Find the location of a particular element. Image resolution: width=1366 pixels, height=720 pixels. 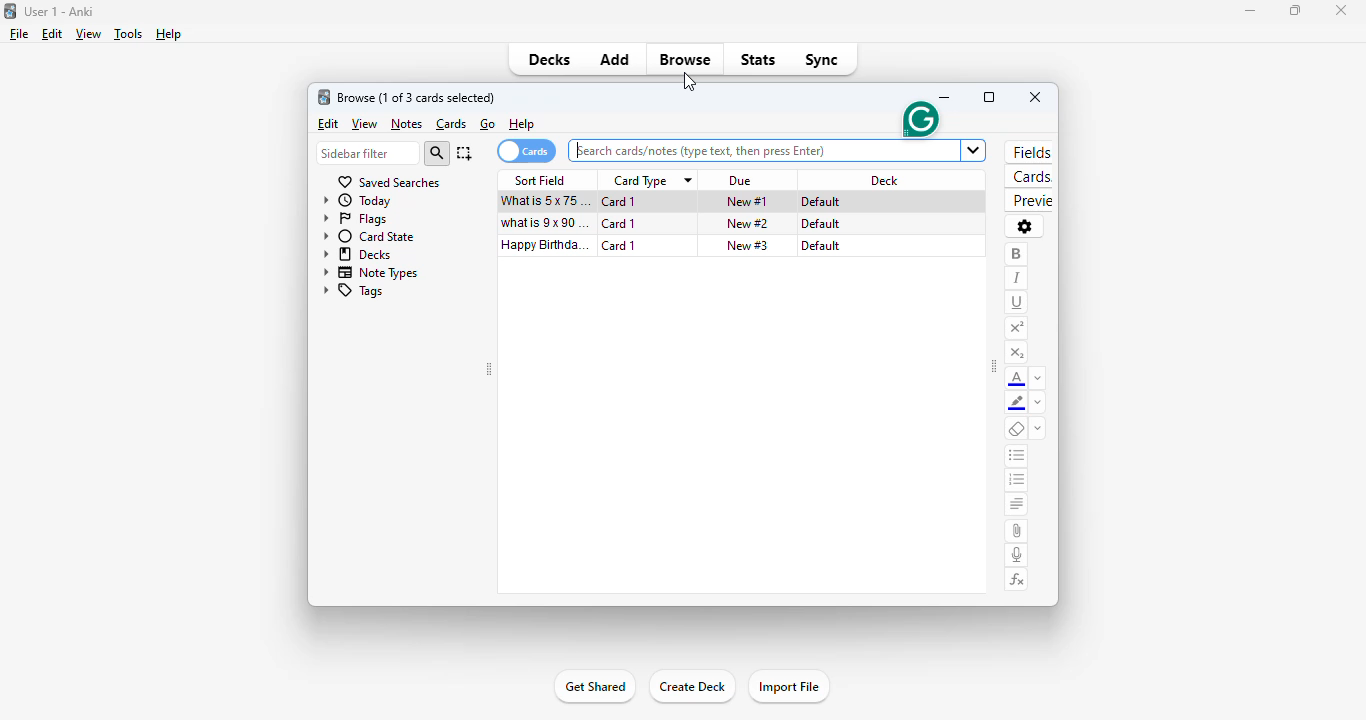

tools is located at coordinates (130, 34).